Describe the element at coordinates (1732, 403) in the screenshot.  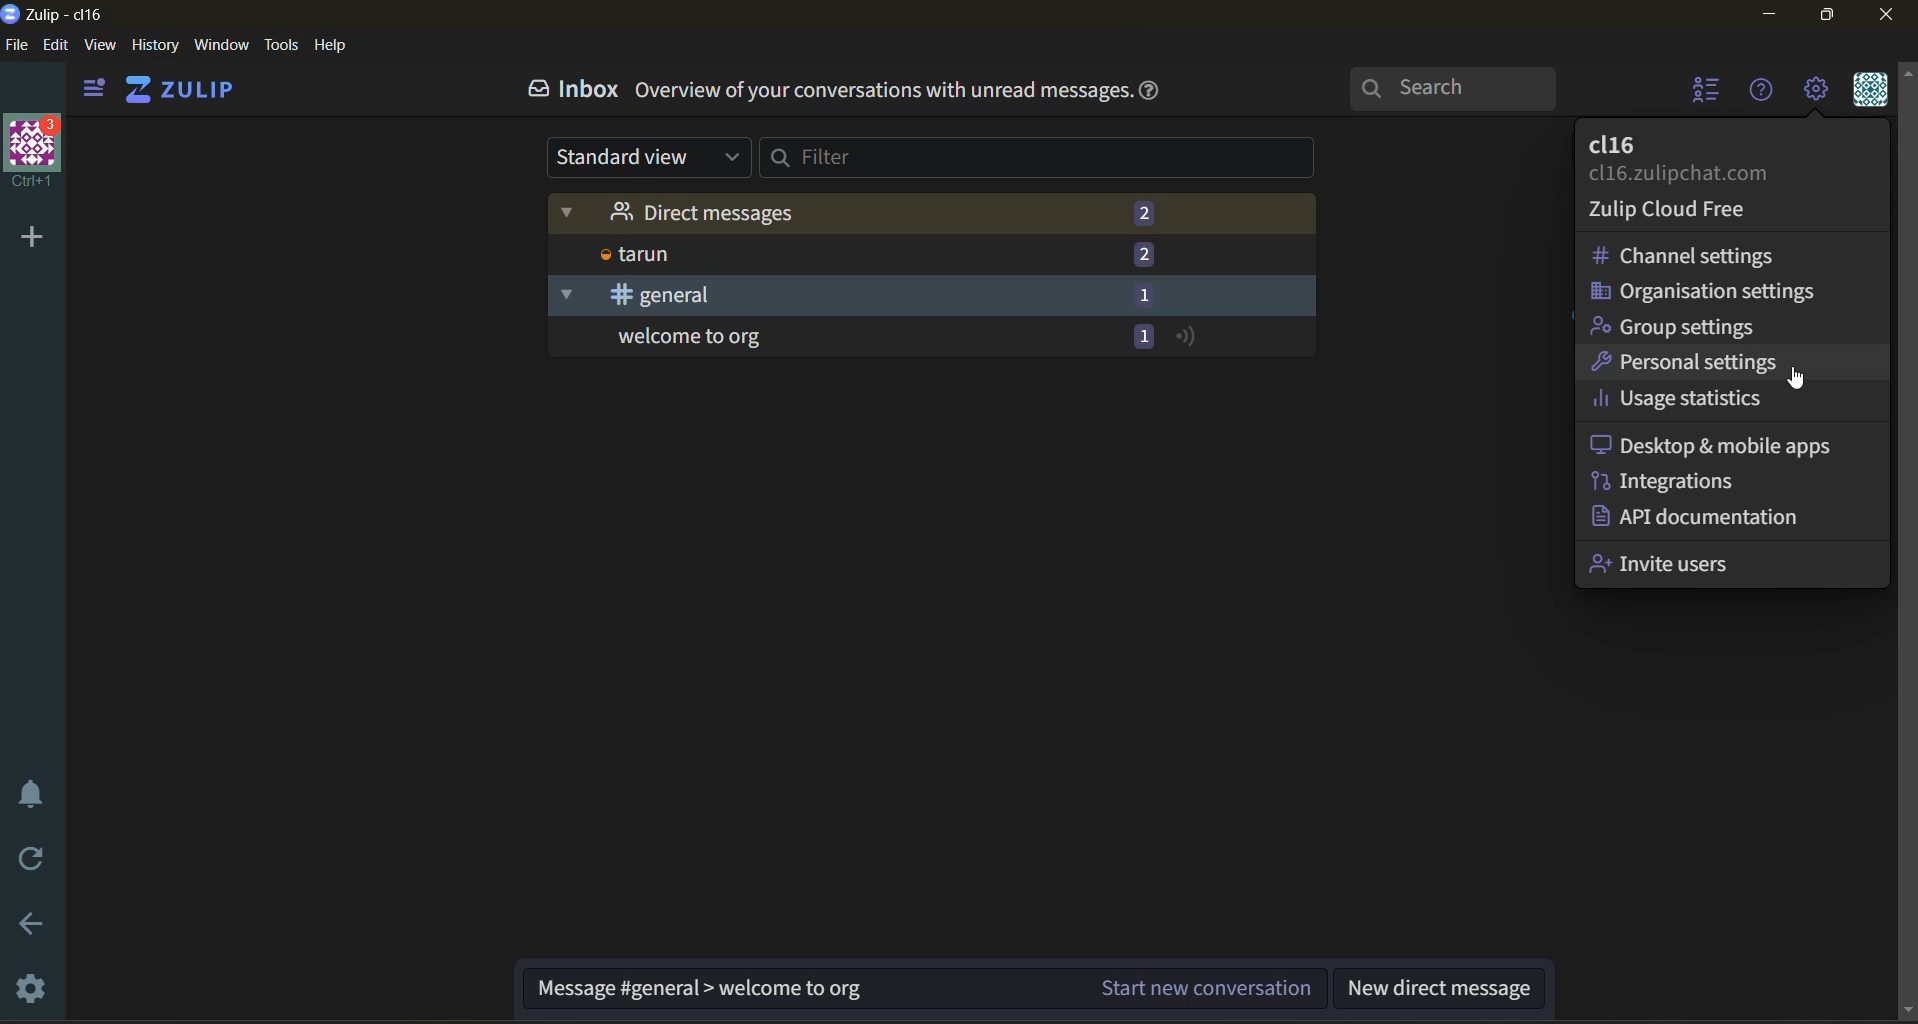
I see `usage statistics` at that location.